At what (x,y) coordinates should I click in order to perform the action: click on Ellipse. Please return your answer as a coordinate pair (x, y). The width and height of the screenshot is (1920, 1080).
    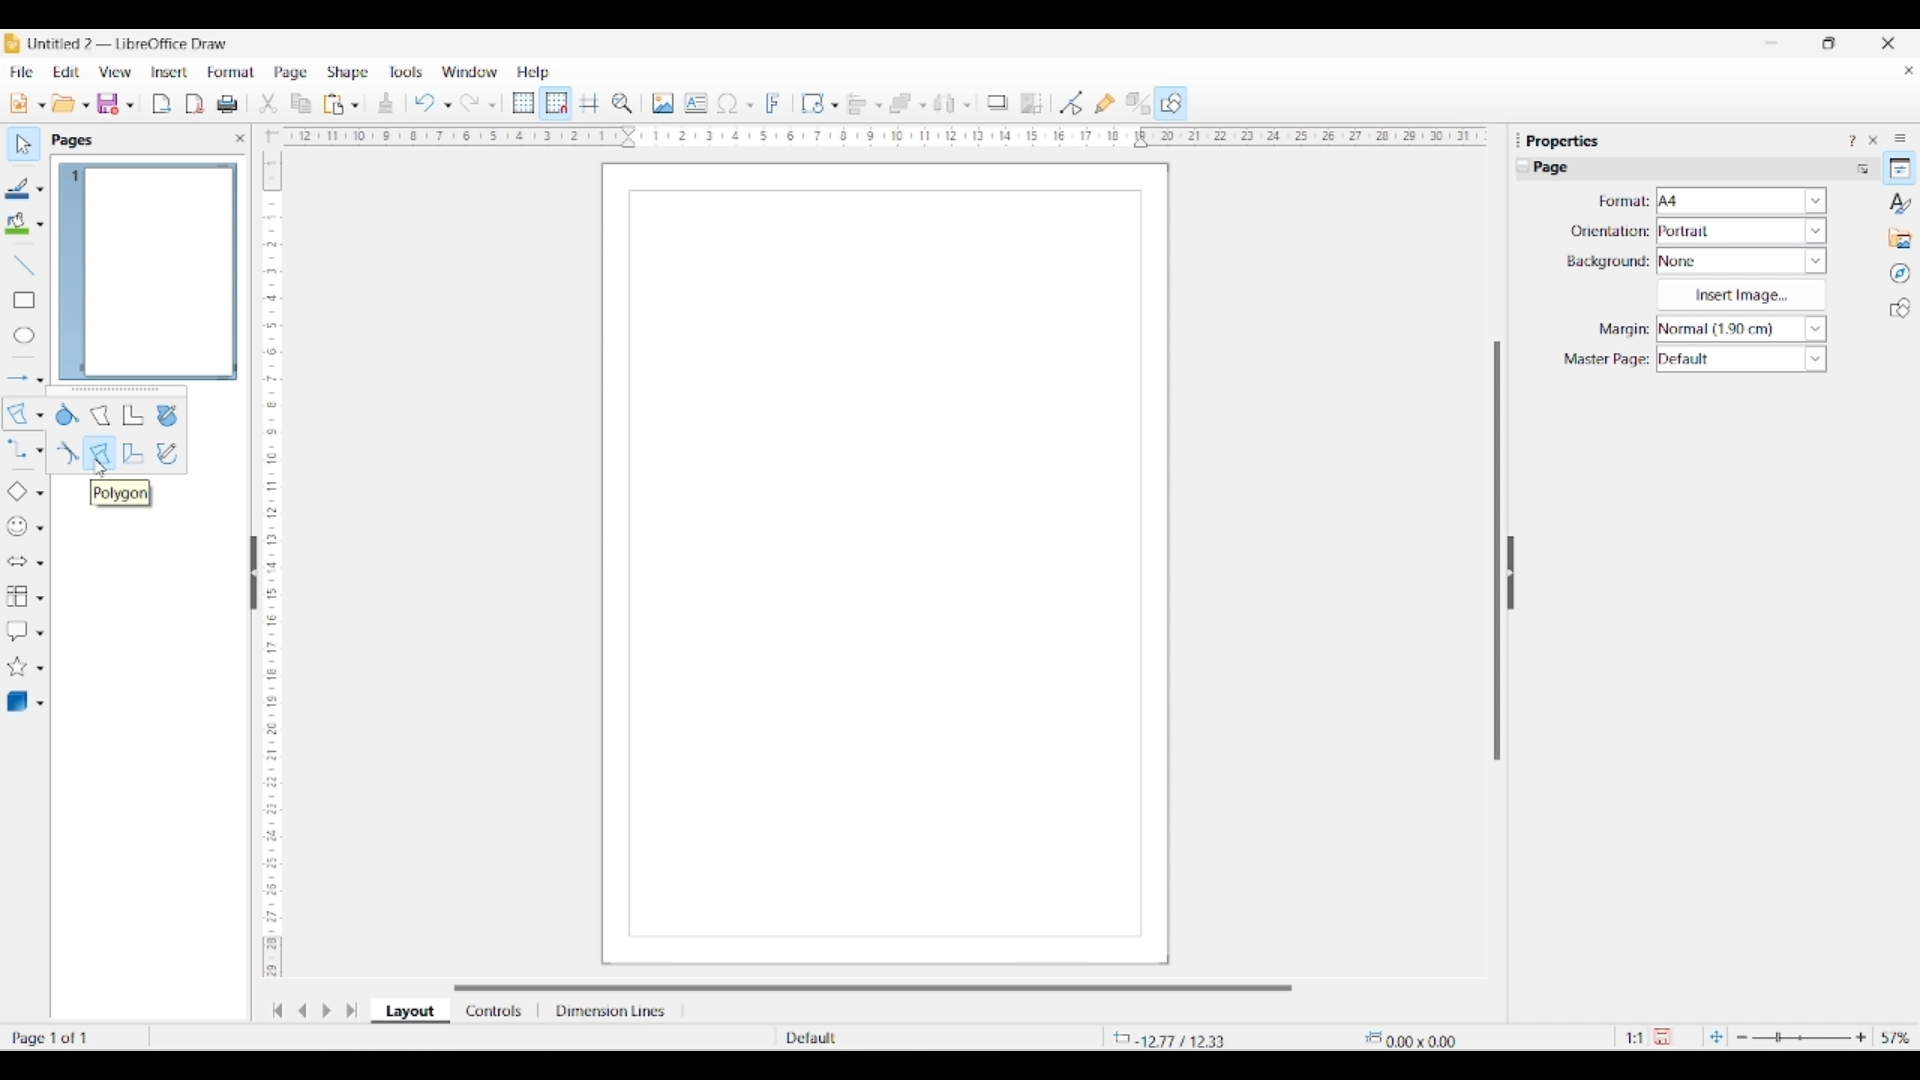
    Looking at the image, I should click on (24, 335).